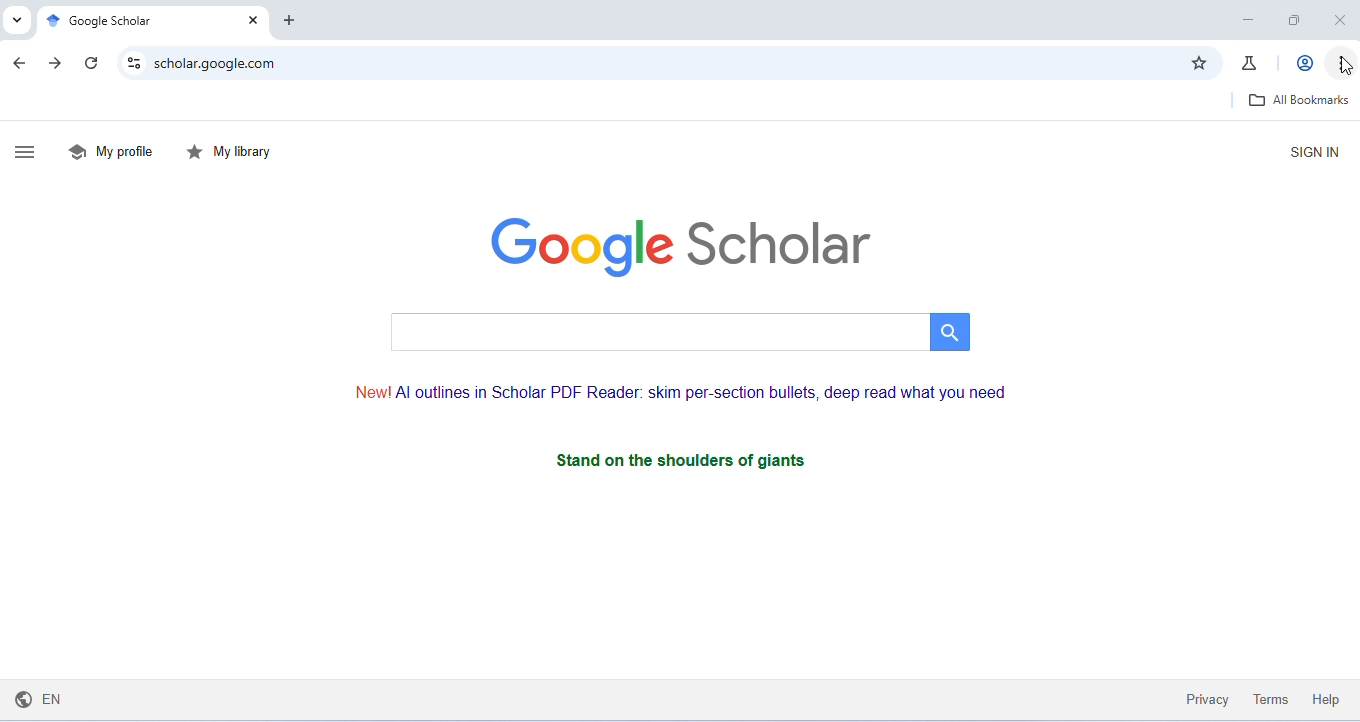  Describe the element at coordinates (677, 389) in the screenshot. I see `text on AI outlines` at that location.